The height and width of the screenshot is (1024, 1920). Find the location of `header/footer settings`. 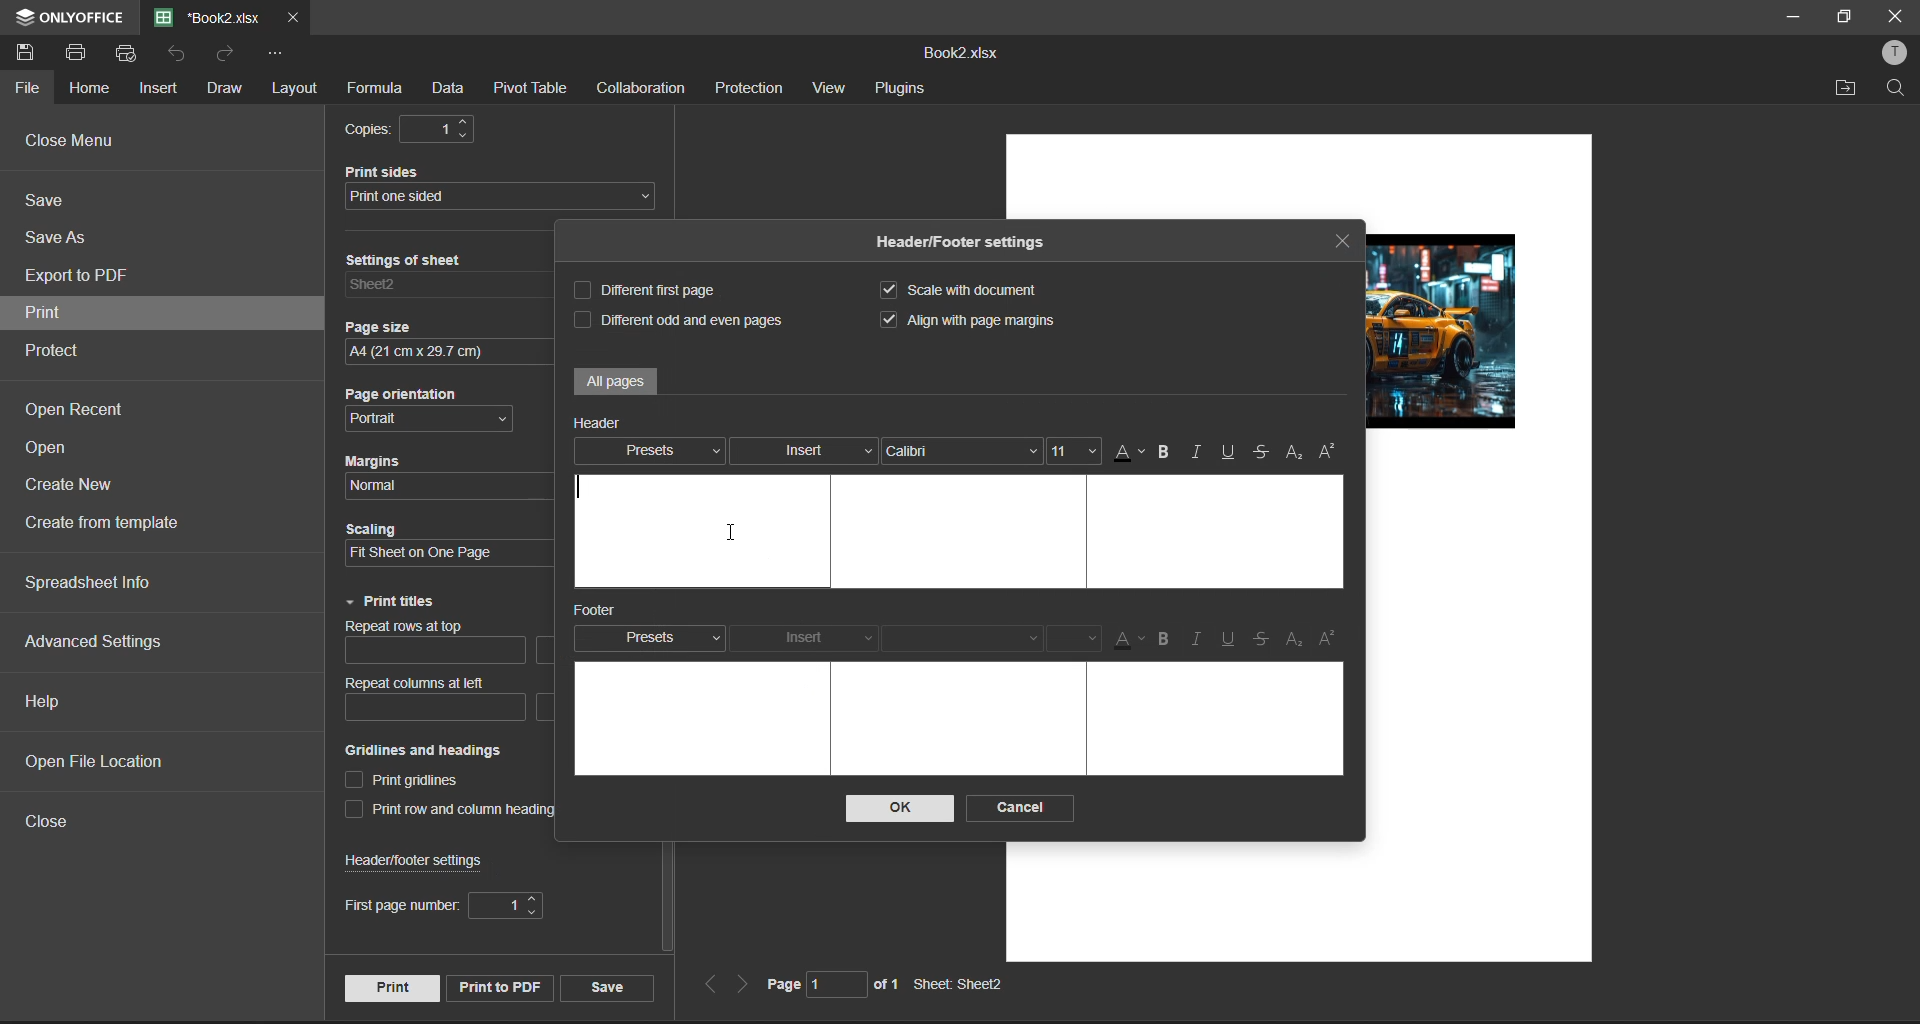

header/footer settings is located at coordinates (425, 860).